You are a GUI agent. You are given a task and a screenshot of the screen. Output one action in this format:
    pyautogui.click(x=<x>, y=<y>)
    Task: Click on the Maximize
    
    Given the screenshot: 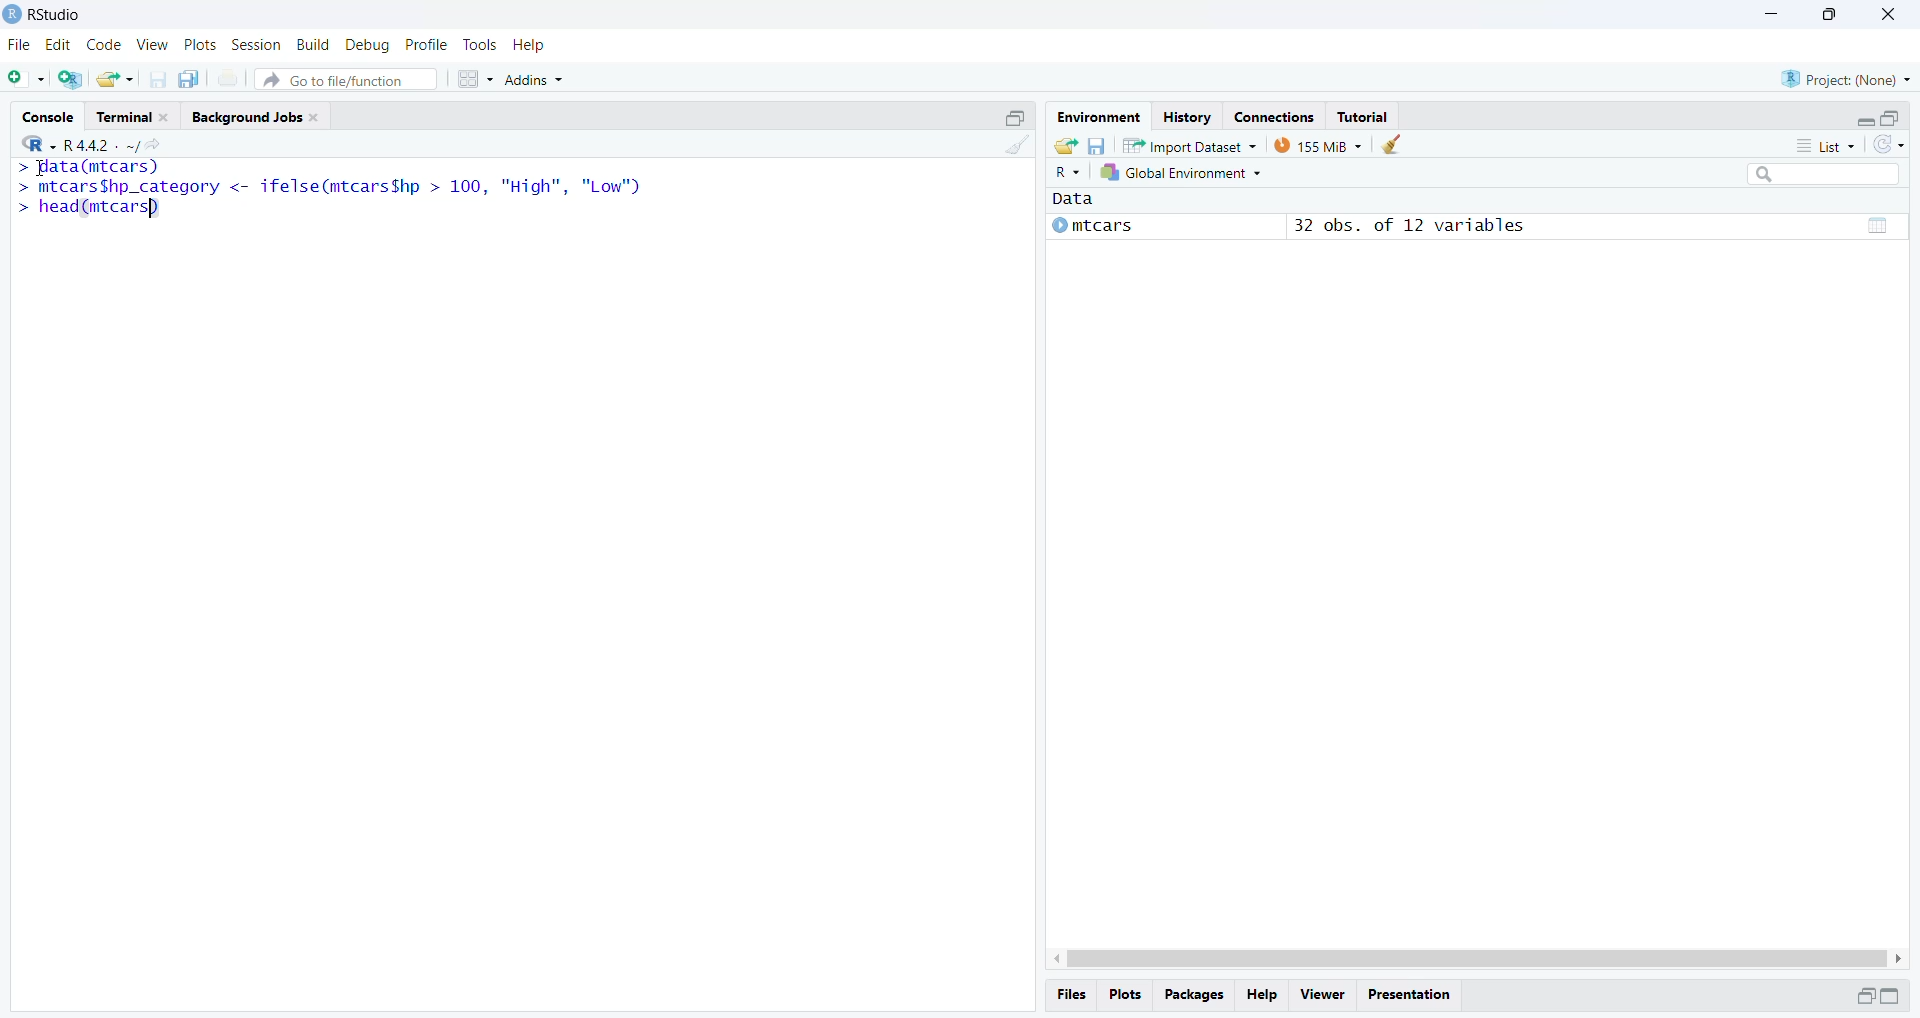 What is the action you would take?
    pyautogui.click(x=1017, y=116)
    